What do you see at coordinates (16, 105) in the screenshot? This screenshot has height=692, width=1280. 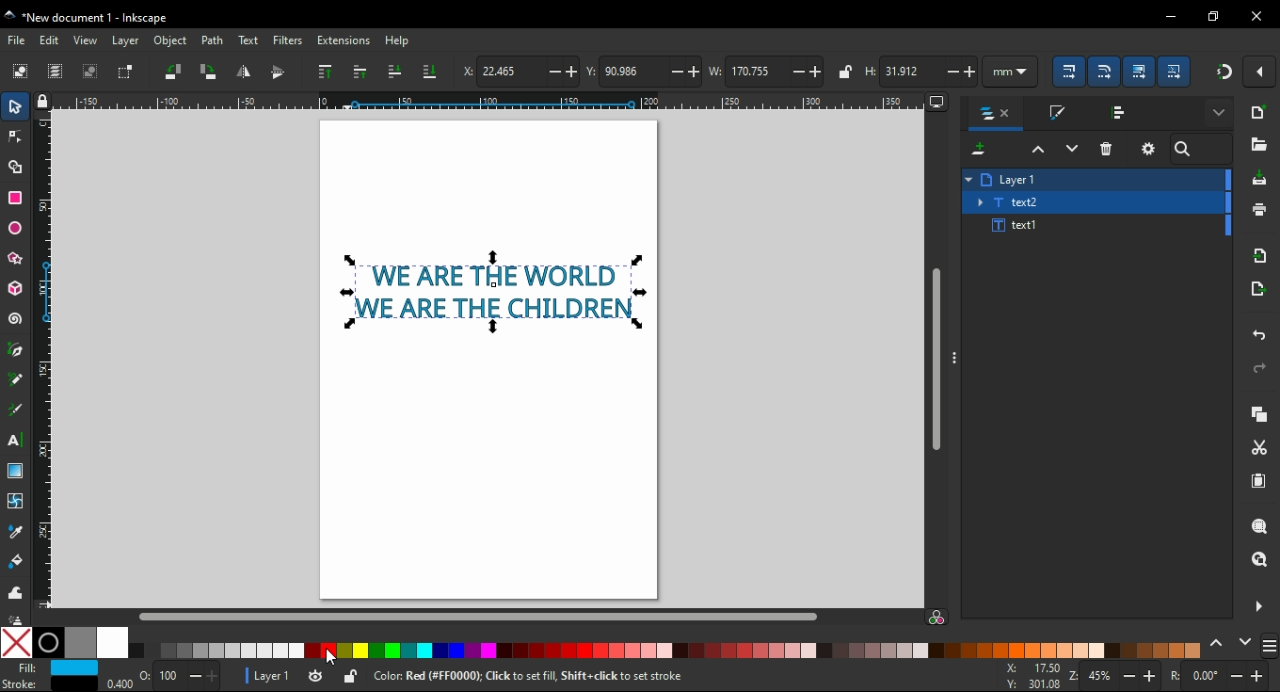 I see `select` at bounding box center [16, 105].